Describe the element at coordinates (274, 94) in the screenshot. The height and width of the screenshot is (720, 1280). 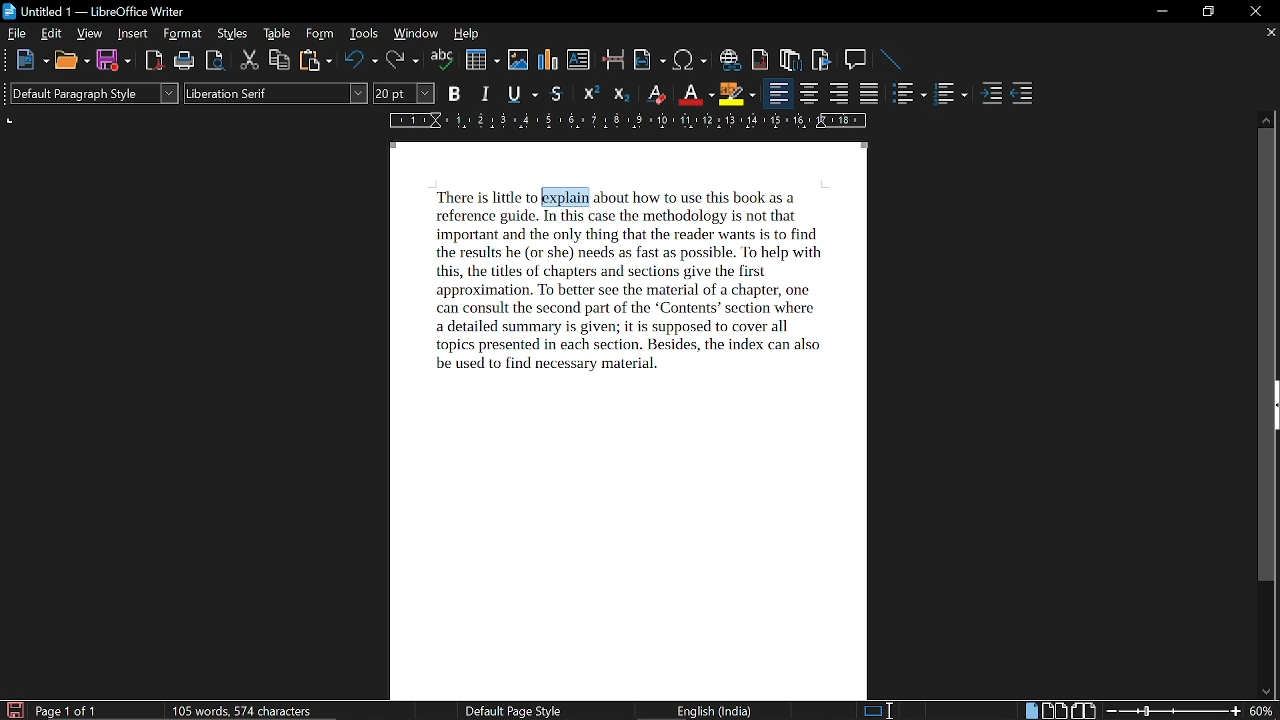
I see `font style` at that location.